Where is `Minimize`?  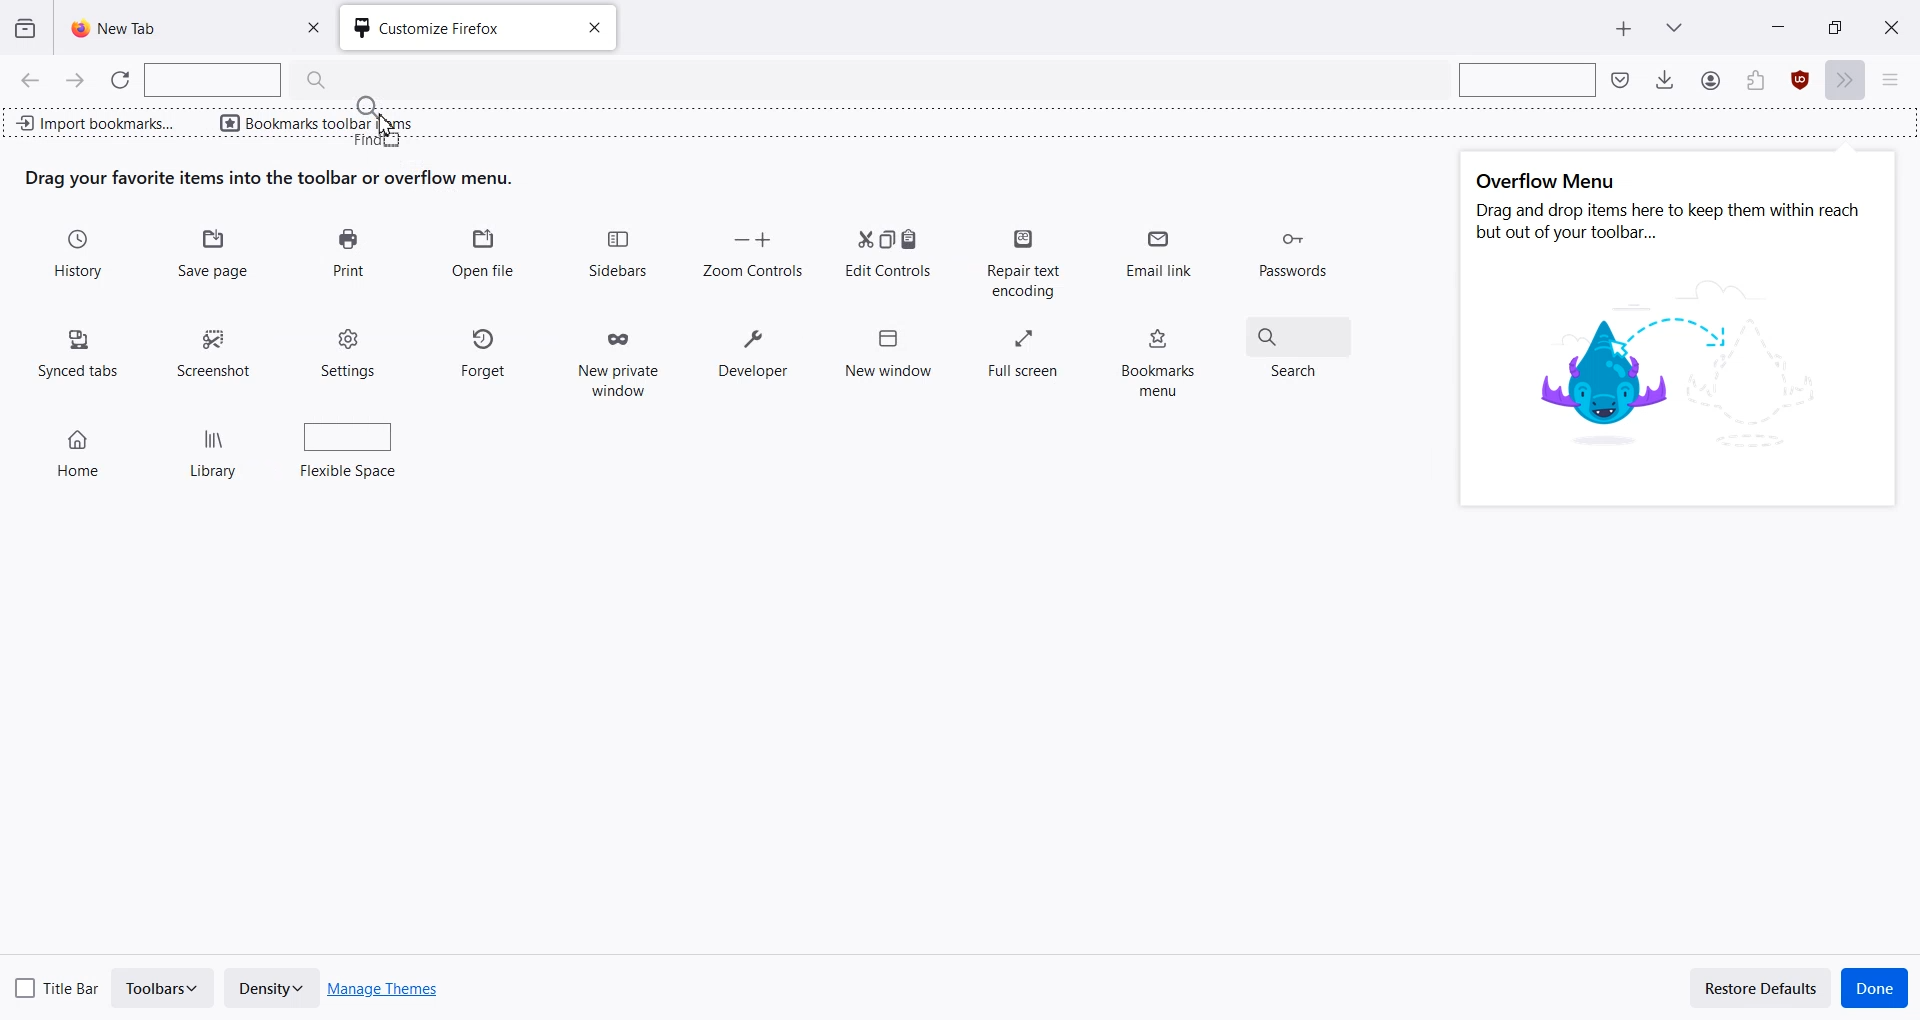
Minimize is located at coordinates (1779, 26).